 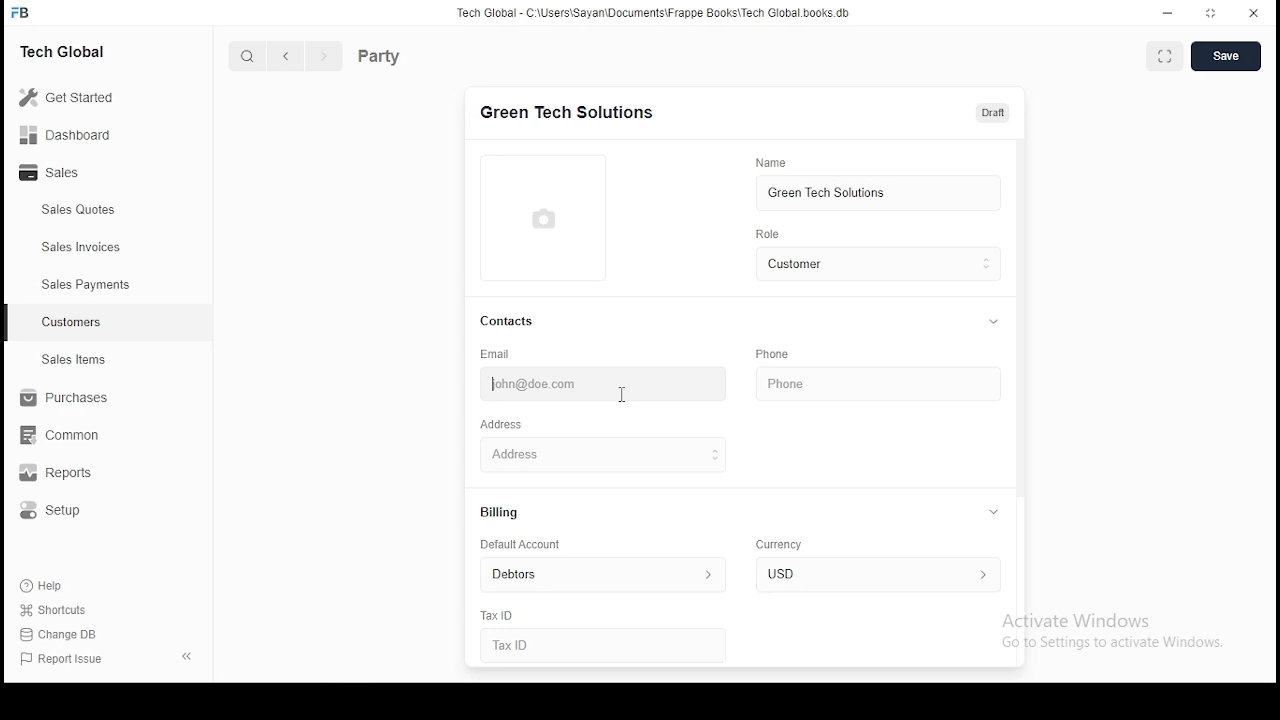 I want to click on dashboard, so click(x=66, y=133).